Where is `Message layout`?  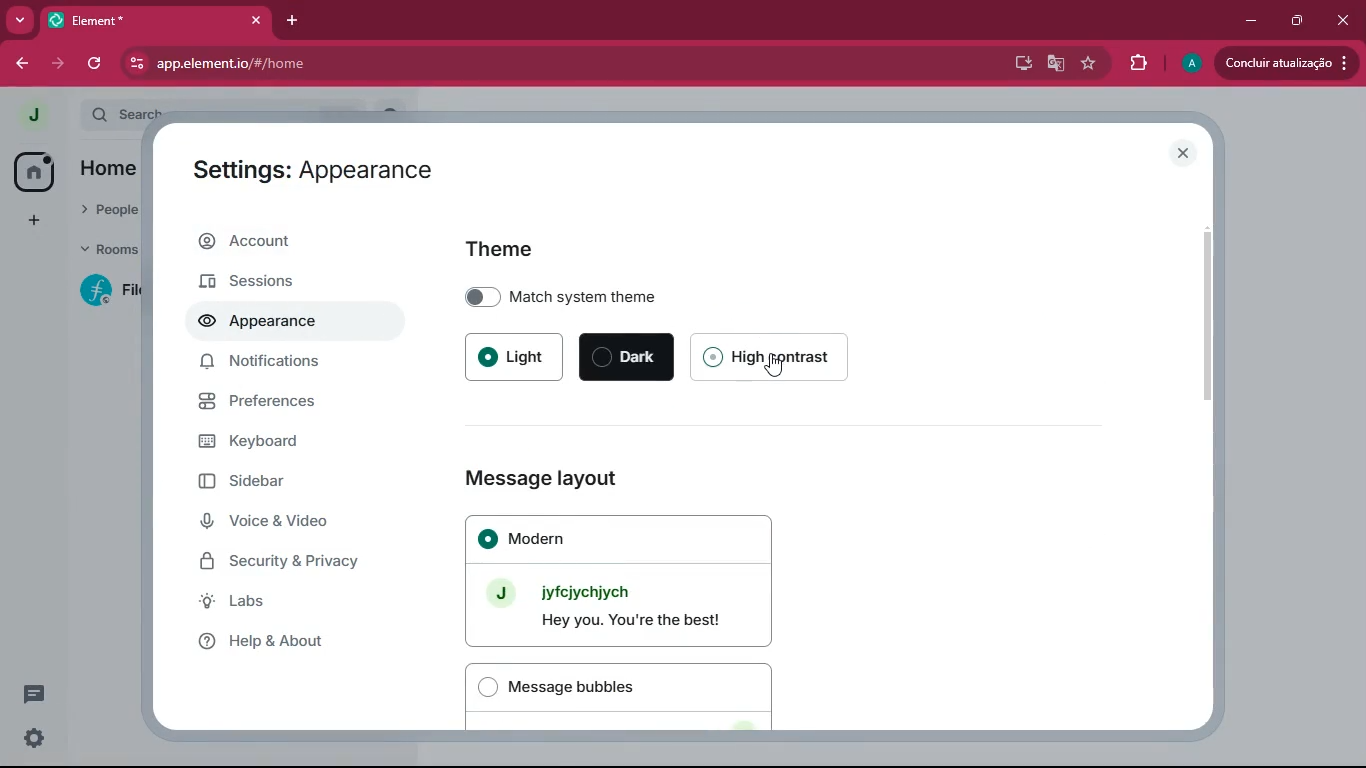
Message layout is located at coordinates (539, 479).